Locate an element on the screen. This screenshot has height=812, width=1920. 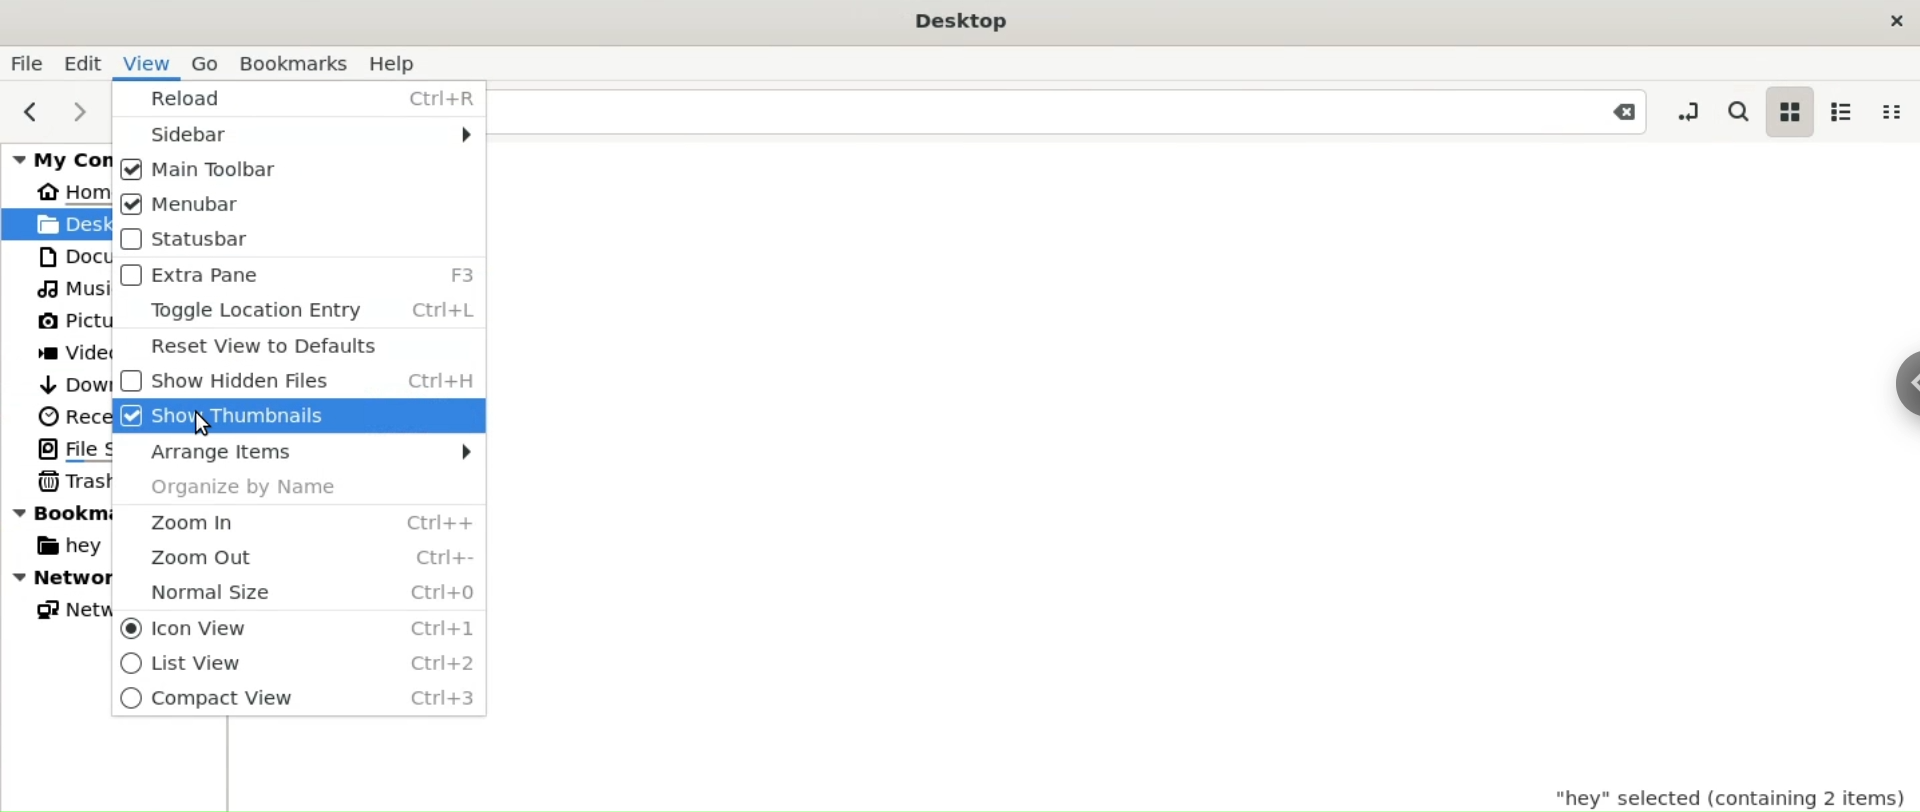
Desktop is located at coordinates (972, 25).